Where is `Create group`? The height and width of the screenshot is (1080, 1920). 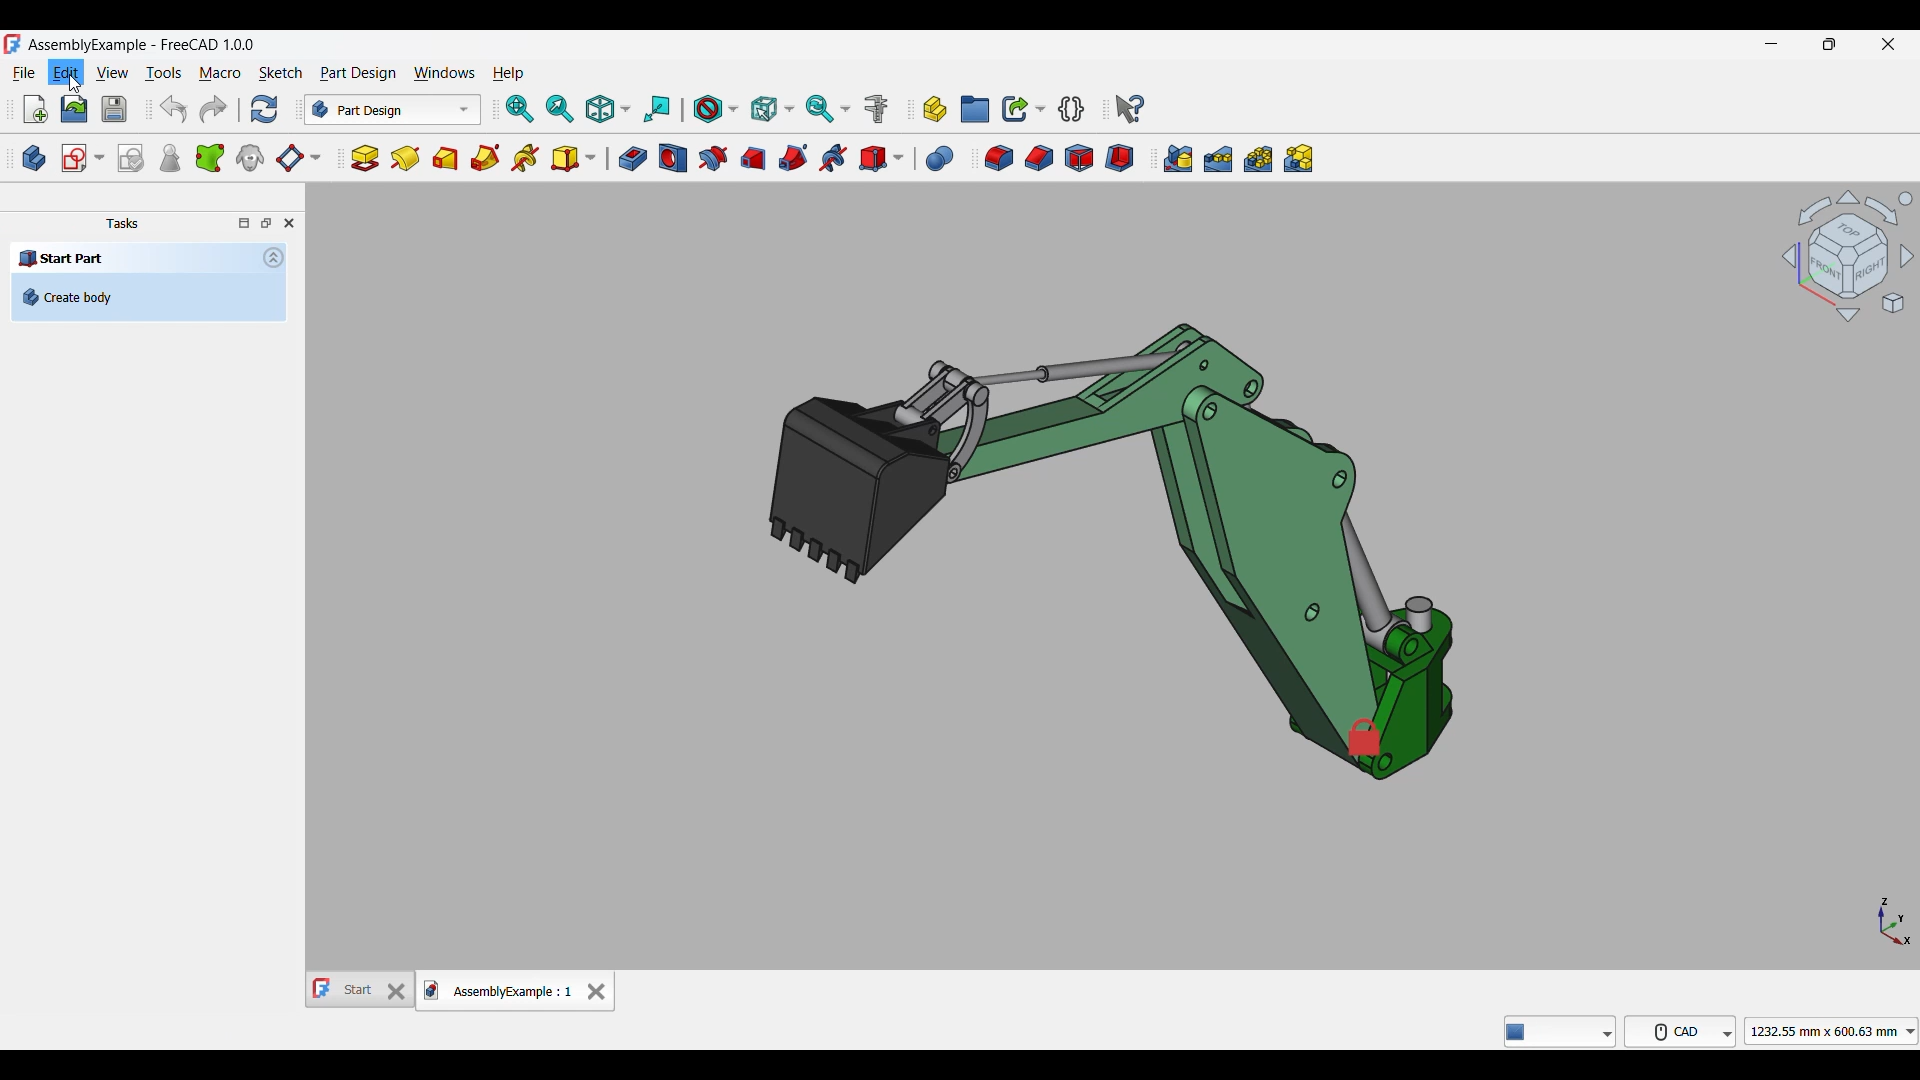
Create group is located at coordinates (976, 109).